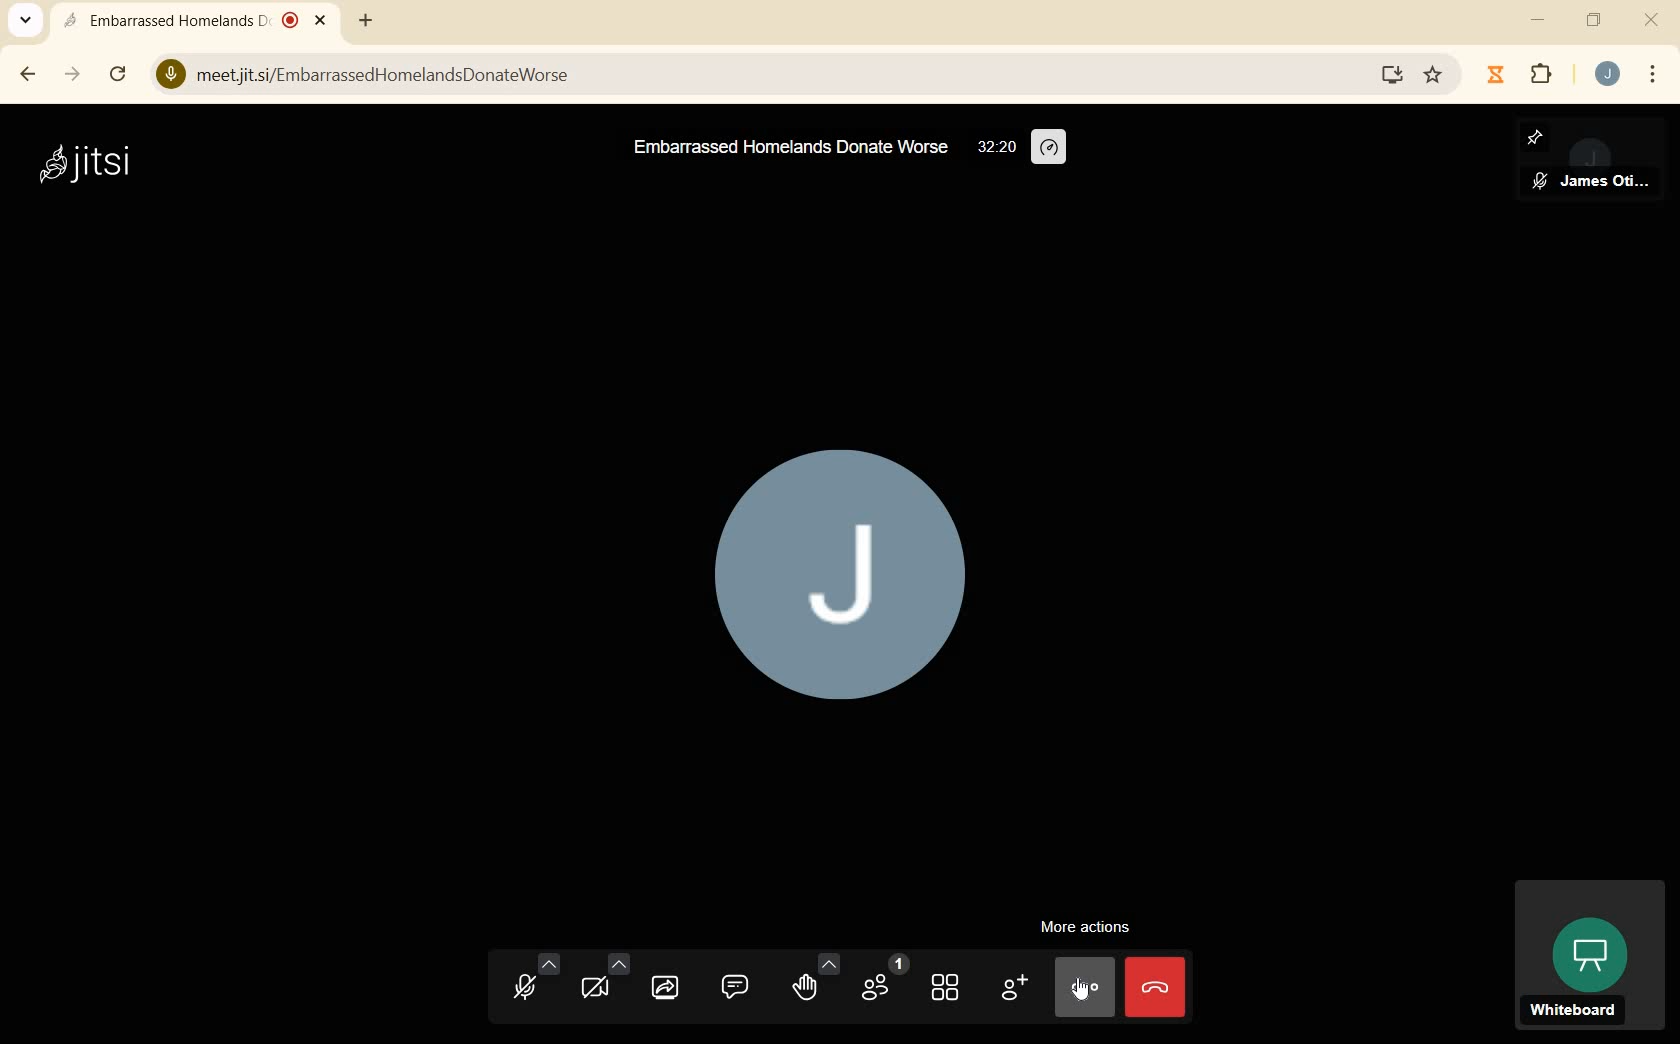 This screenshot has width=1680, height=1044. I want to click on scrollbar, so click(120, 76).